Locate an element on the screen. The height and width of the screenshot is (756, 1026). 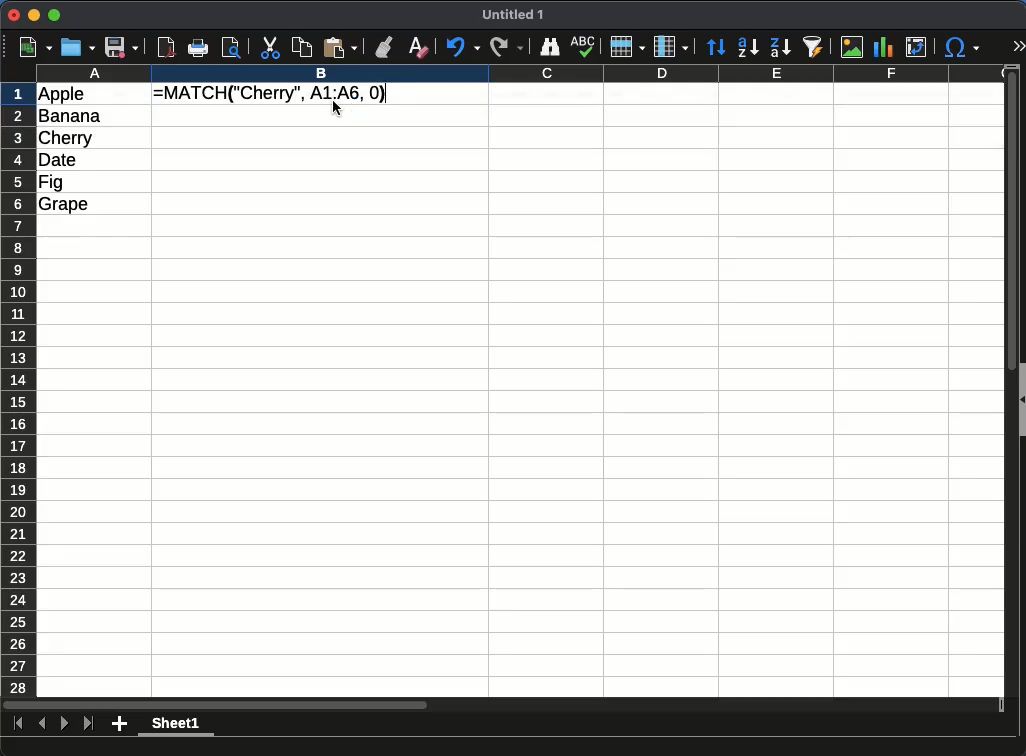
sheet1 is located at coordinates (176, 725).